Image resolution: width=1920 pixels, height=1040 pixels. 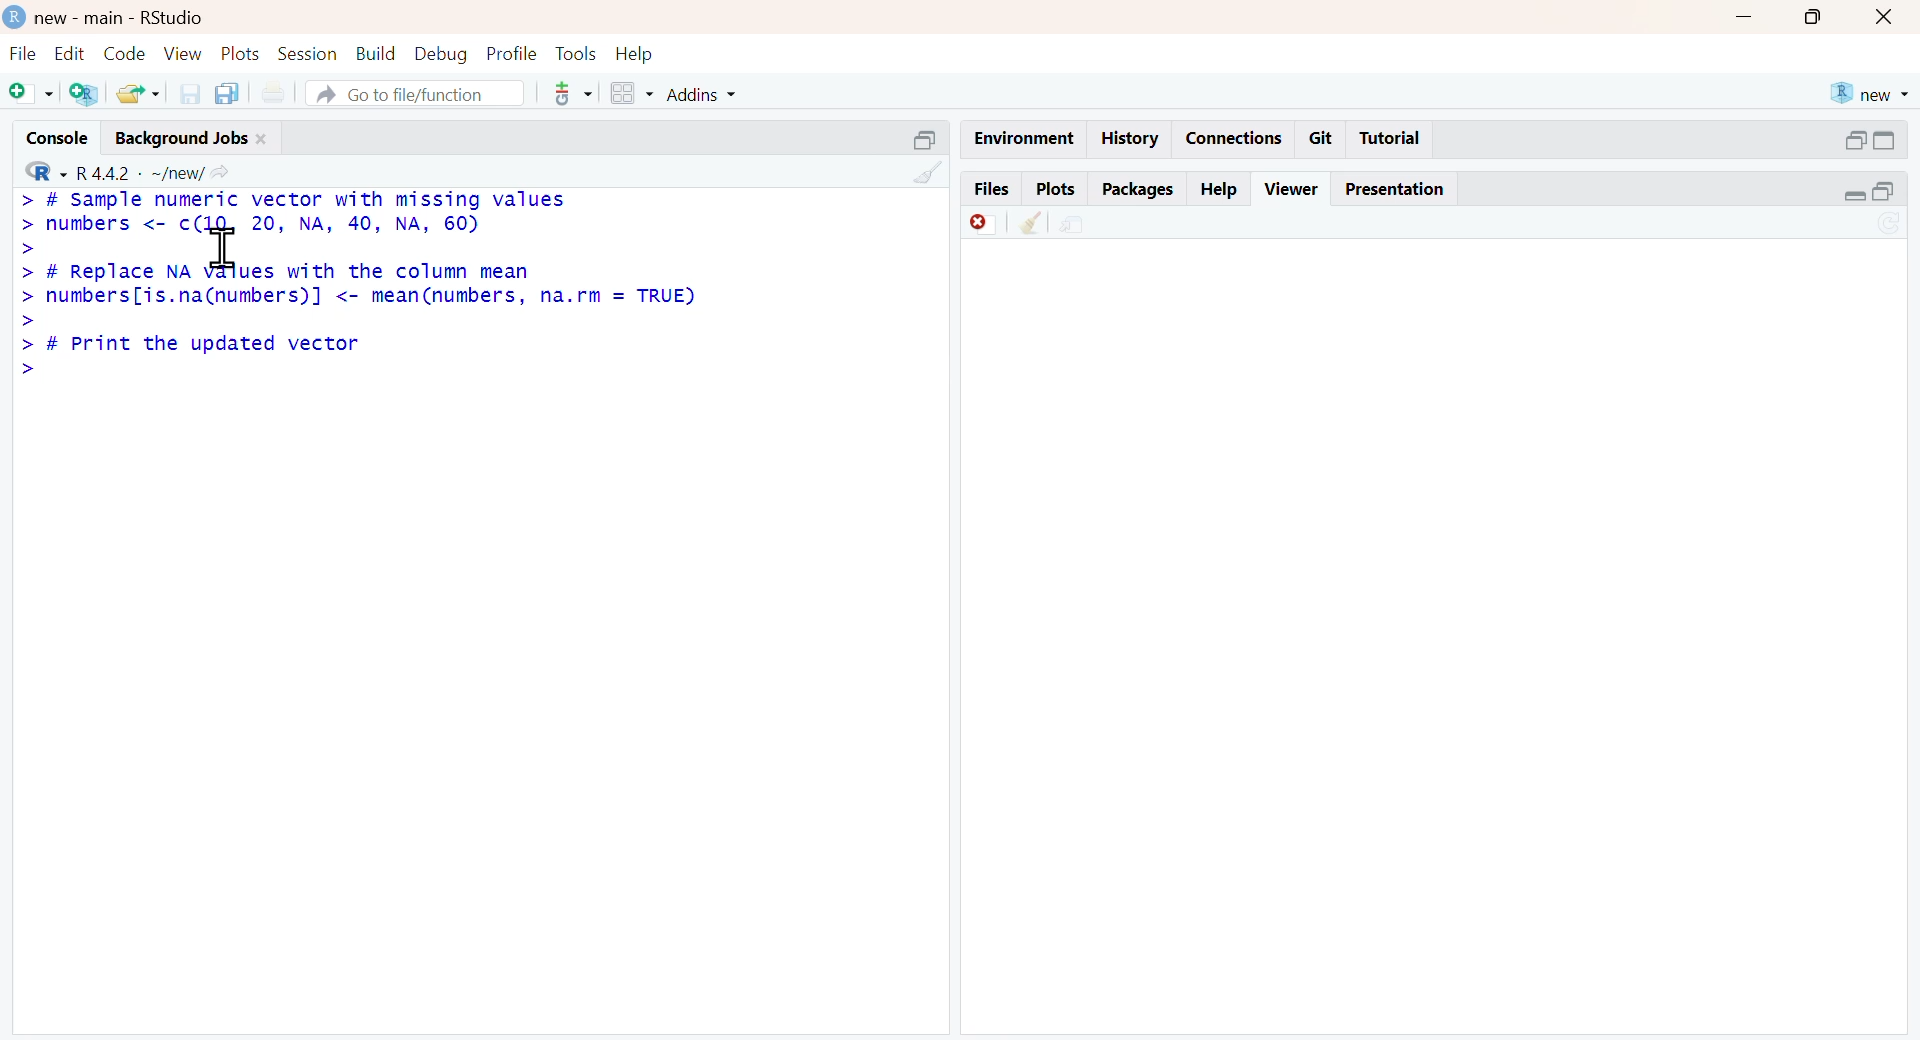 I want to click on open in separate window, so click(x=1857, y=140).